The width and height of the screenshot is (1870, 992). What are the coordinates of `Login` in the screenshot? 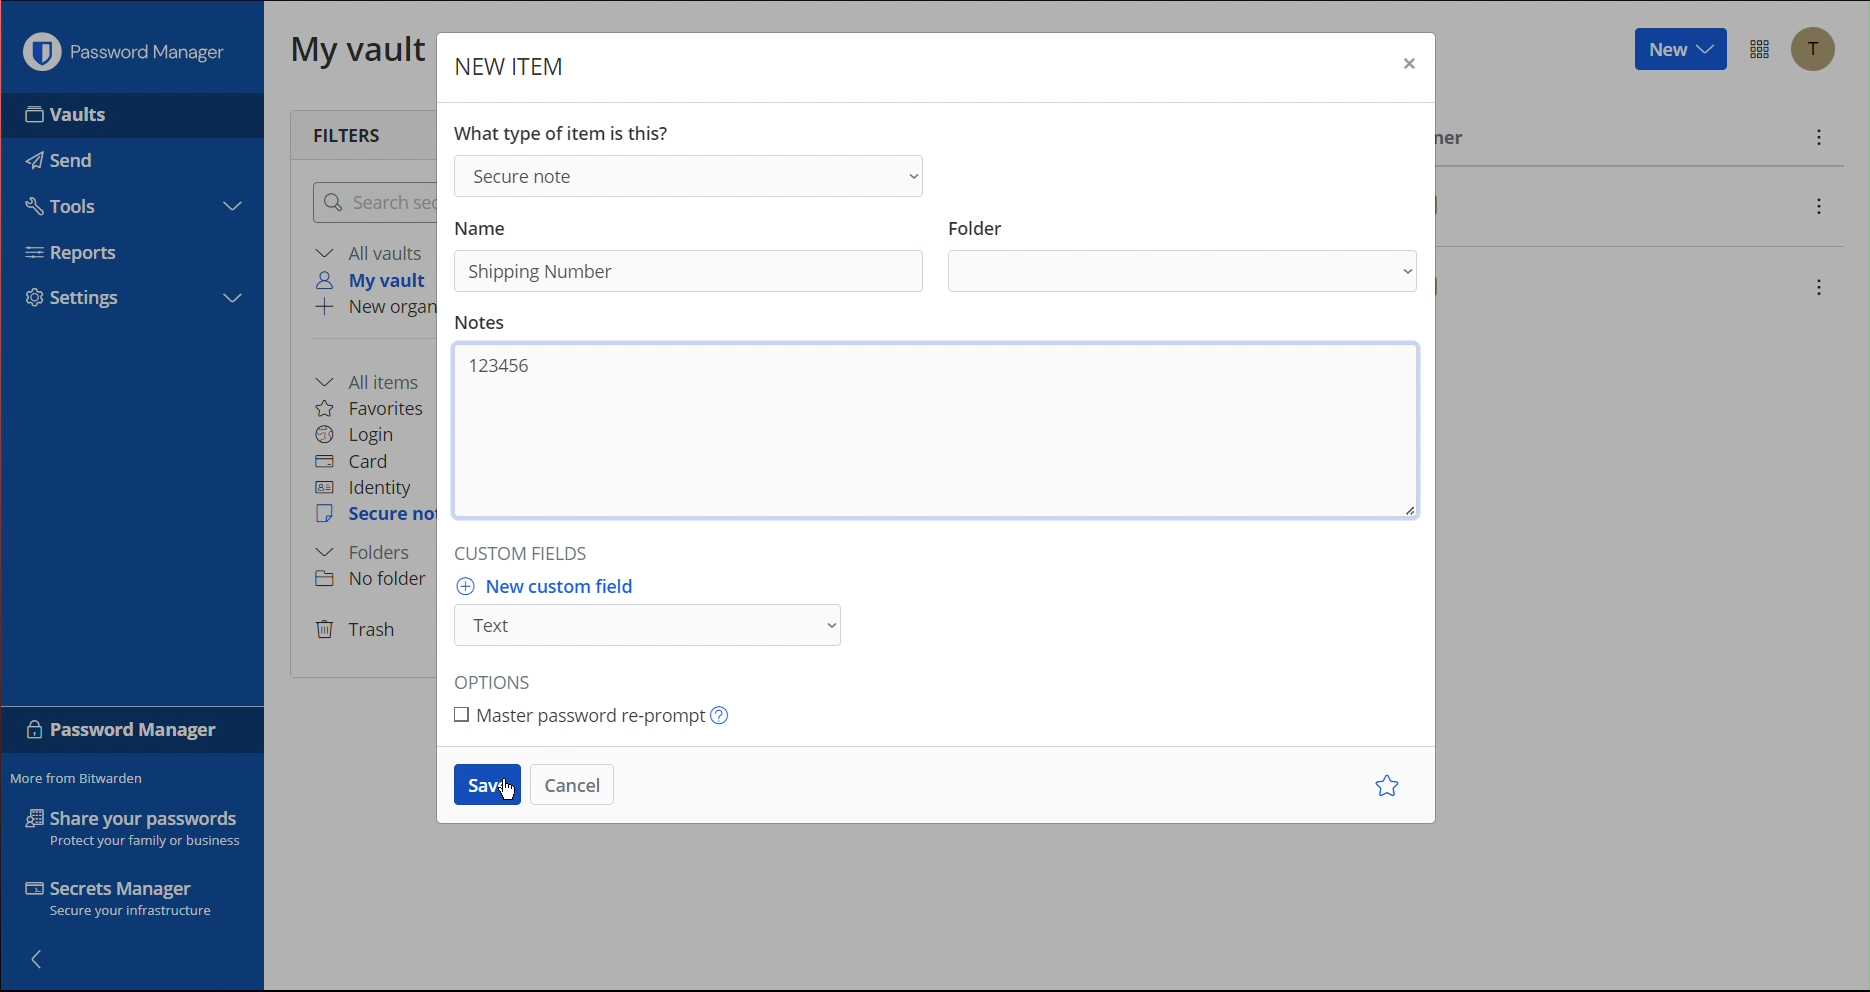 It's located at (360, 435).